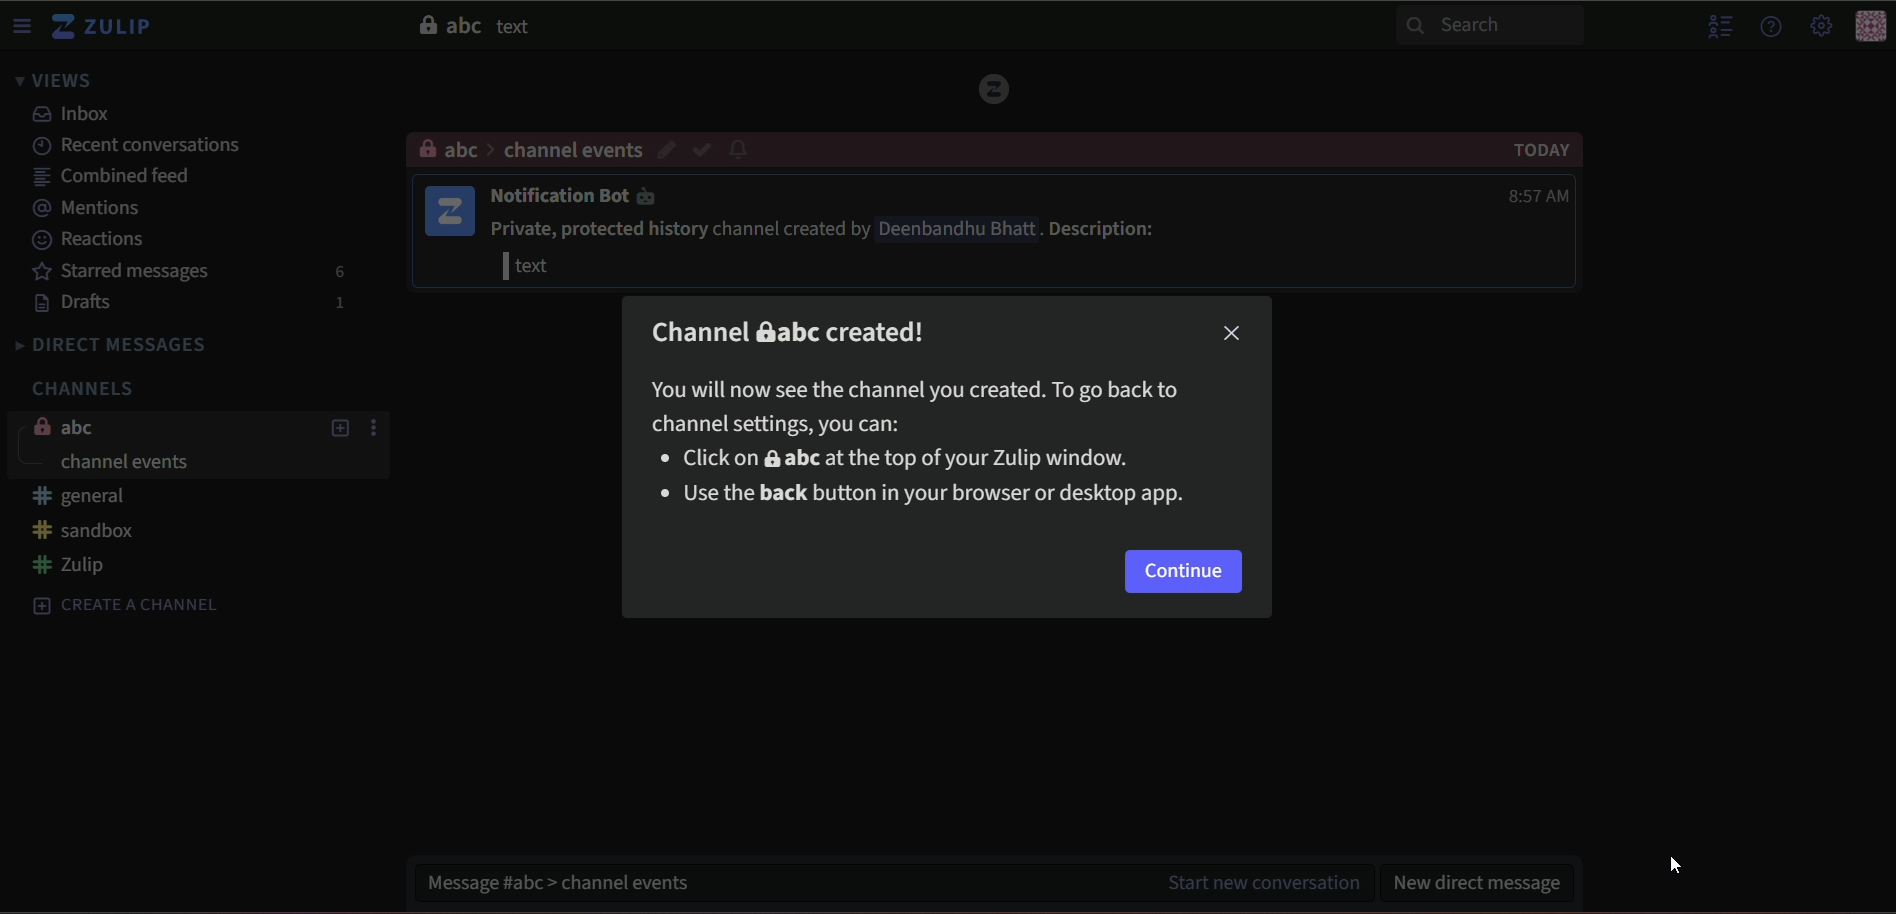  What do you see at coordinates (118, 464) in the screenshot?
I see `channel events` at bounding box center [118, 464].